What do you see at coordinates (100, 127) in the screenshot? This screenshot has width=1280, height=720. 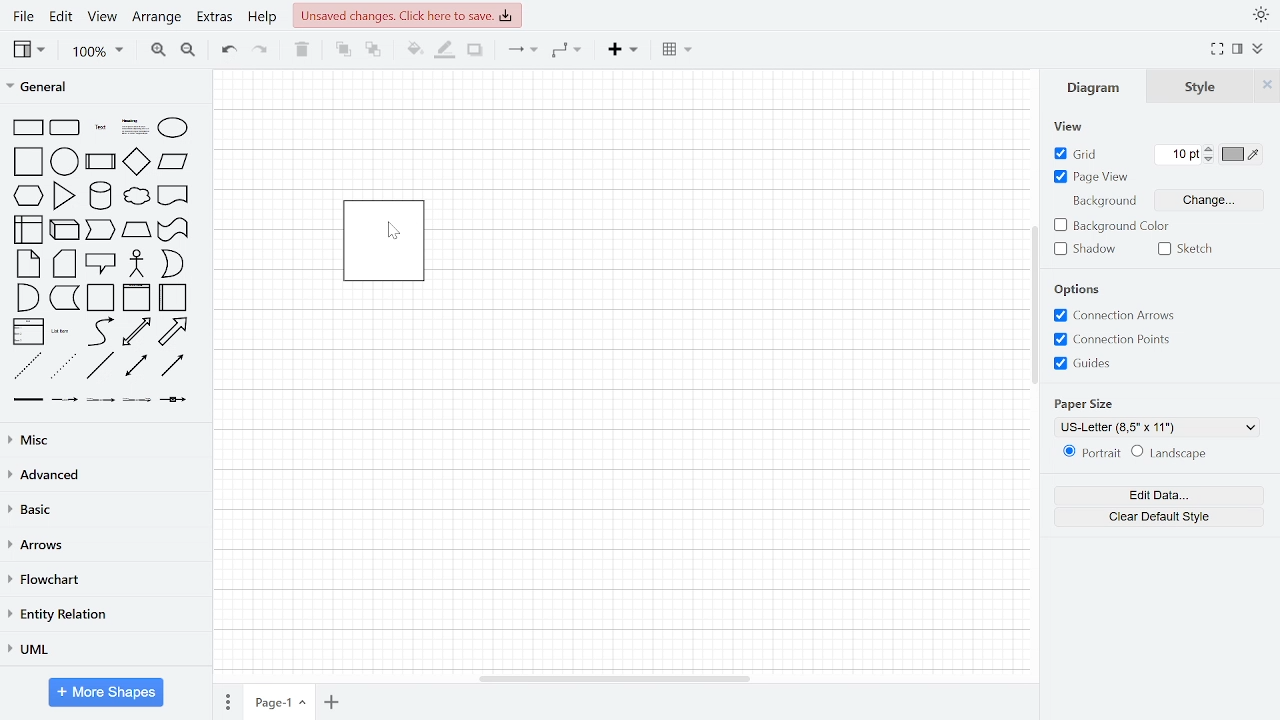 I see `text` at bounding box center [100, 127].